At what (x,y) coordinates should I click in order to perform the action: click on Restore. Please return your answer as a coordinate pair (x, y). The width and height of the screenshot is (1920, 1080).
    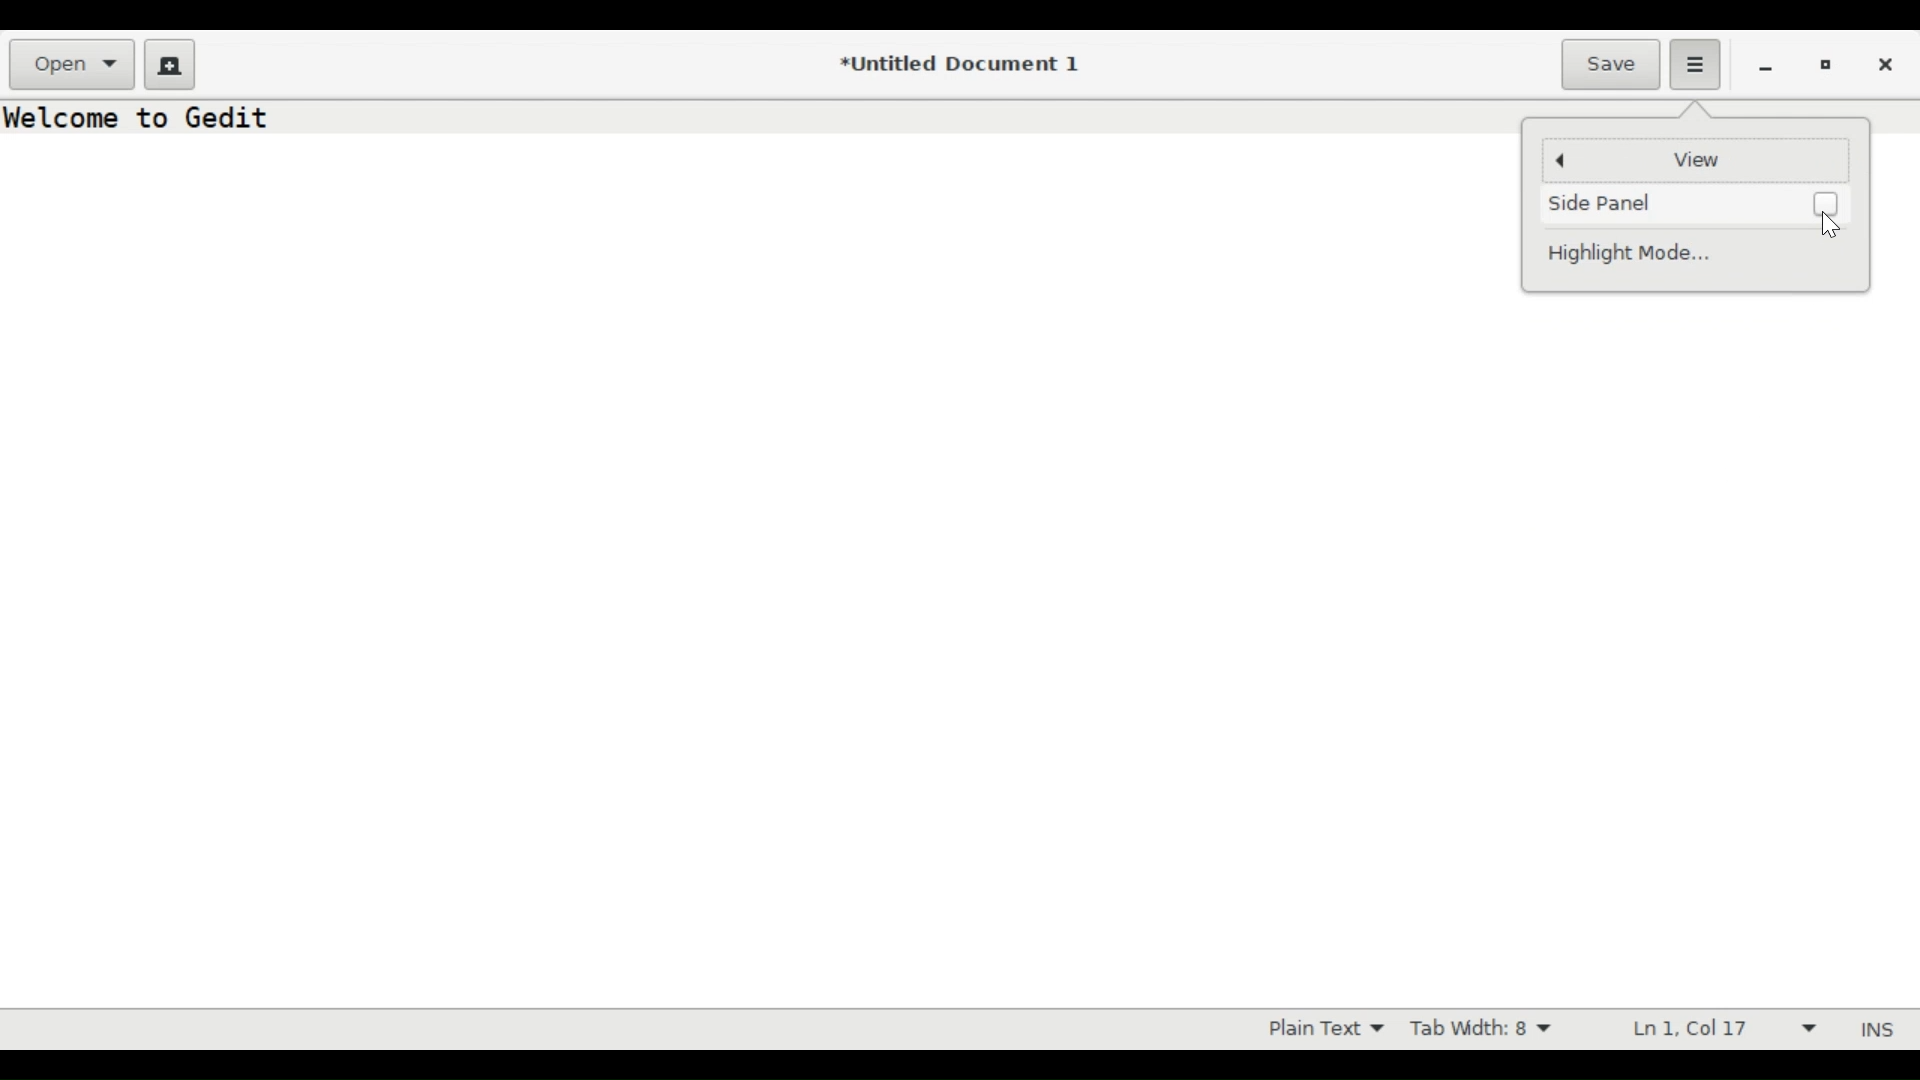
    Looking at the image, I should click on (1827, 63).